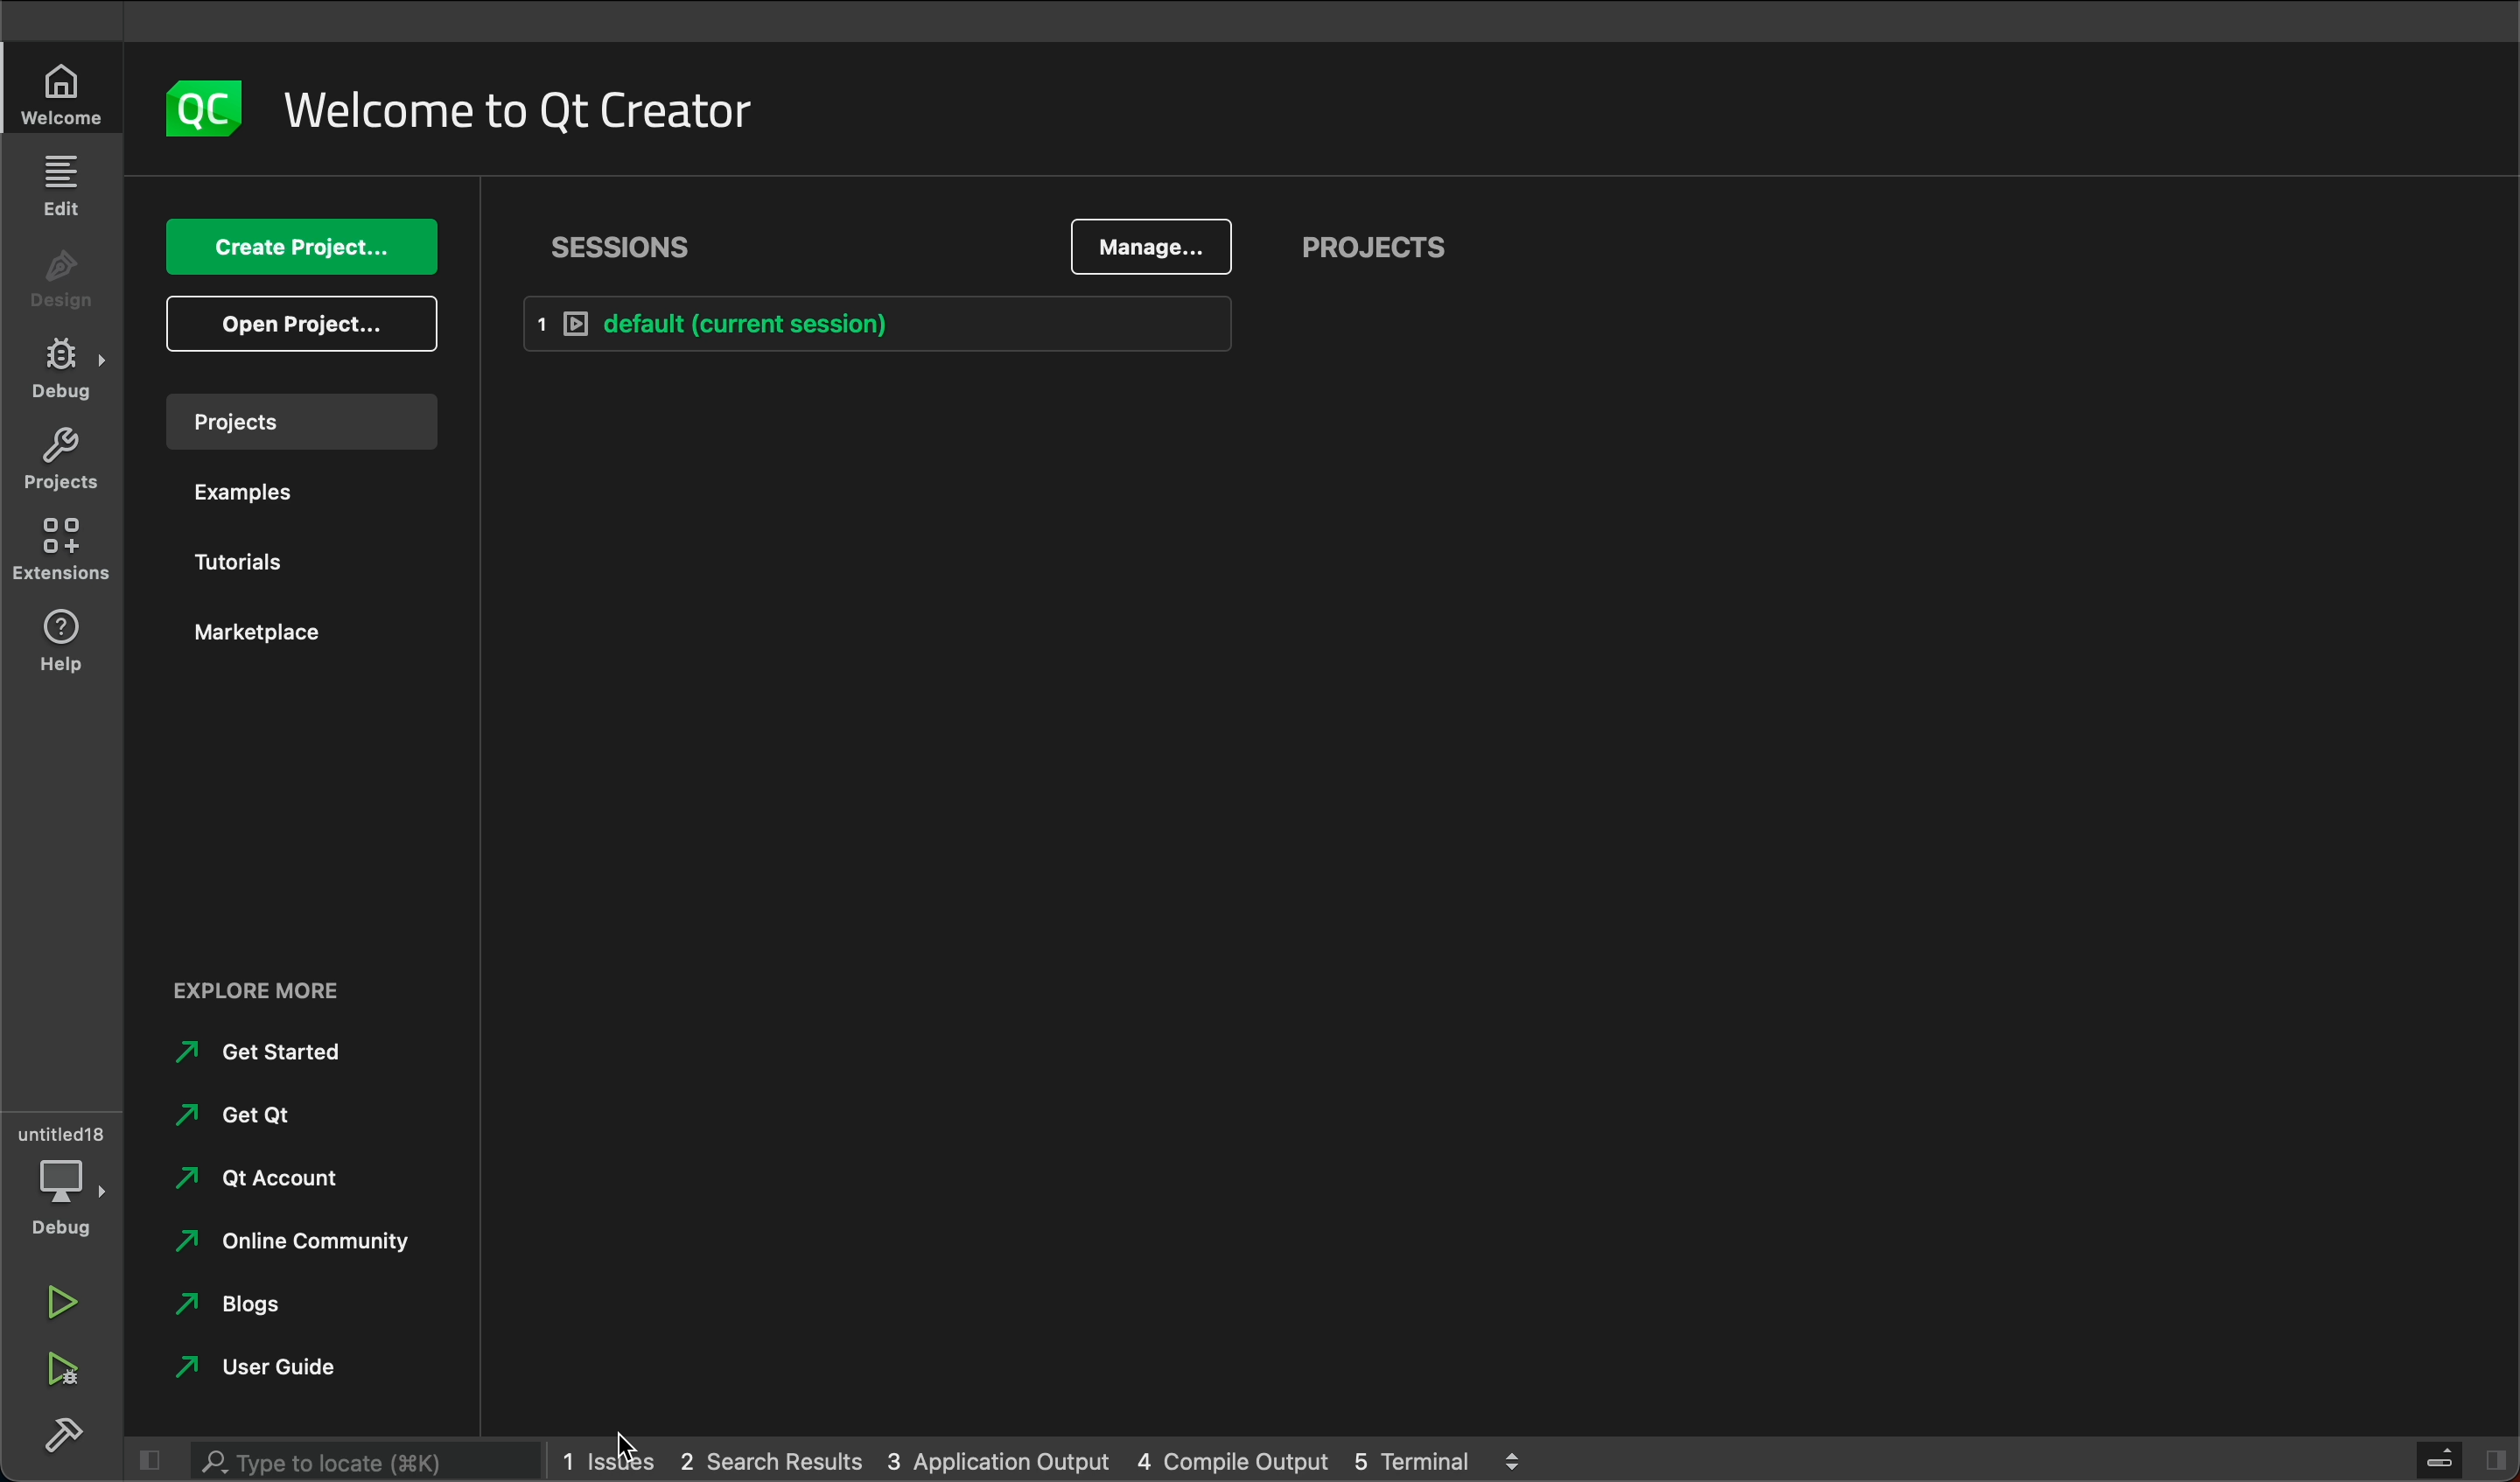 The width and height of the screenshot is (2520, 1482). Describe the element at coordinates (524, 108) in the screenshot. I see `welcome to qt creator` at that location.